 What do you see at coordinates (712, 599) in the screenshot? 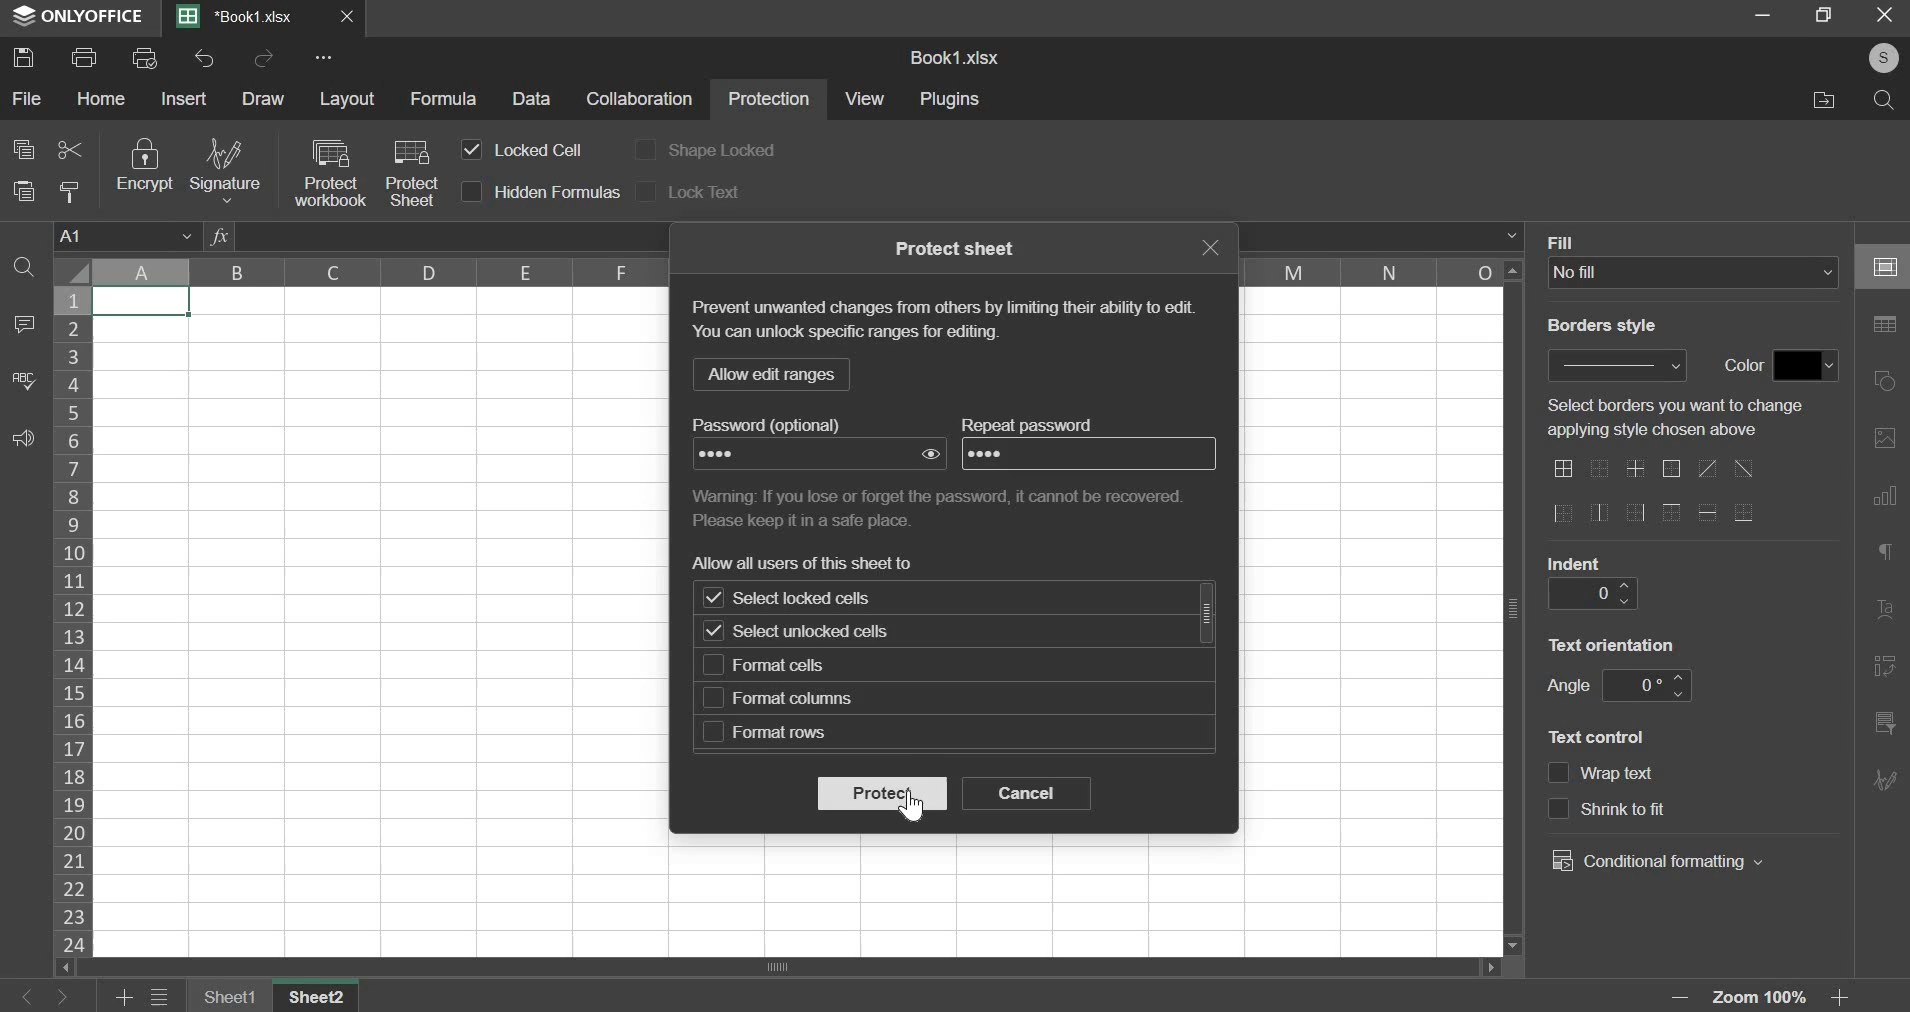
I see `checkbox` at bounding box center [712, 599].